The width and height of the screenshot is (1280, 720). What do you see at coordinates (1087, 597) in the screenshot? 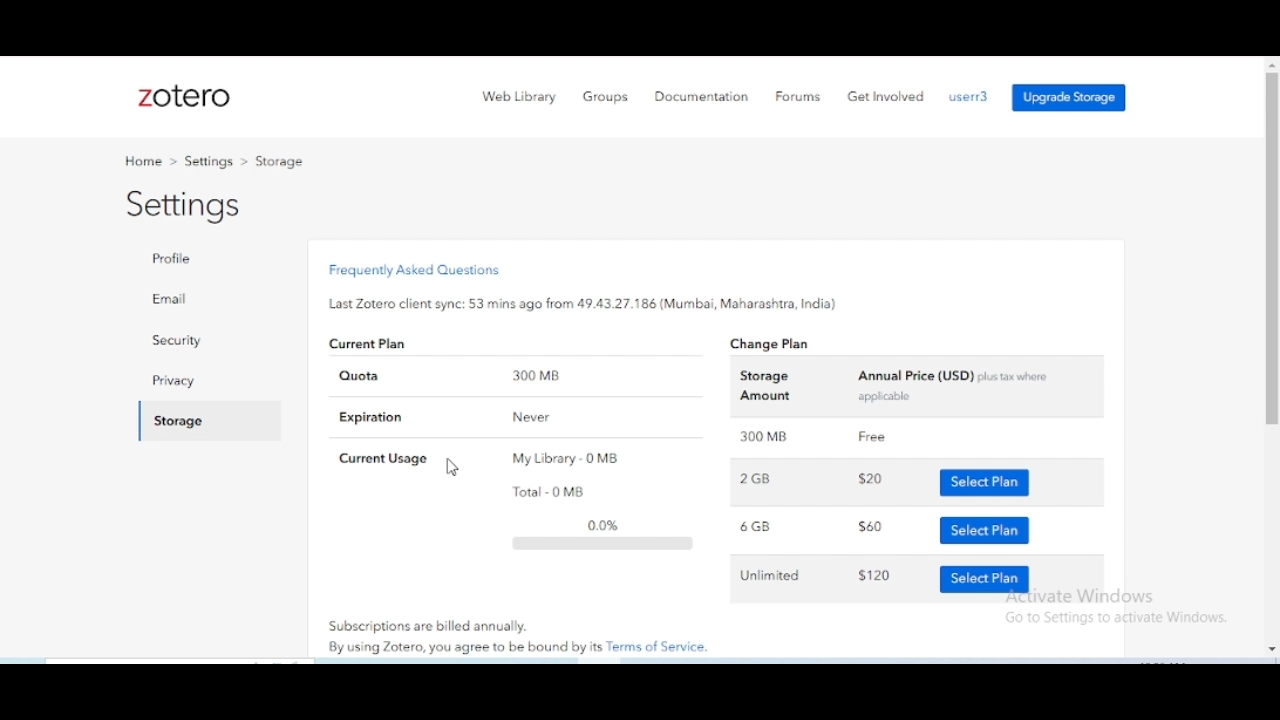
I see `Activate Windows` at bounding box center [1087, 597].